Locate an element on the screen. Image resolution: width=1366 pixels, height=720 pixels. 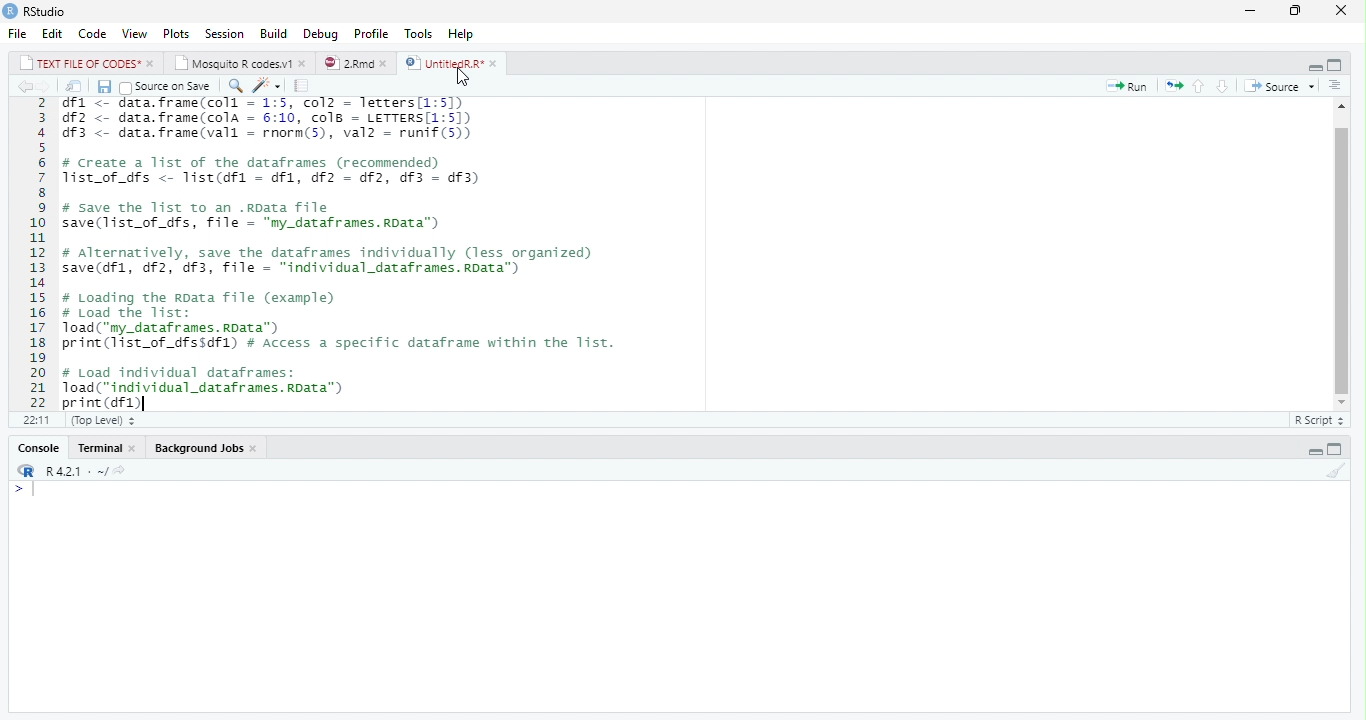
Help is located at coordinates (462, 34).